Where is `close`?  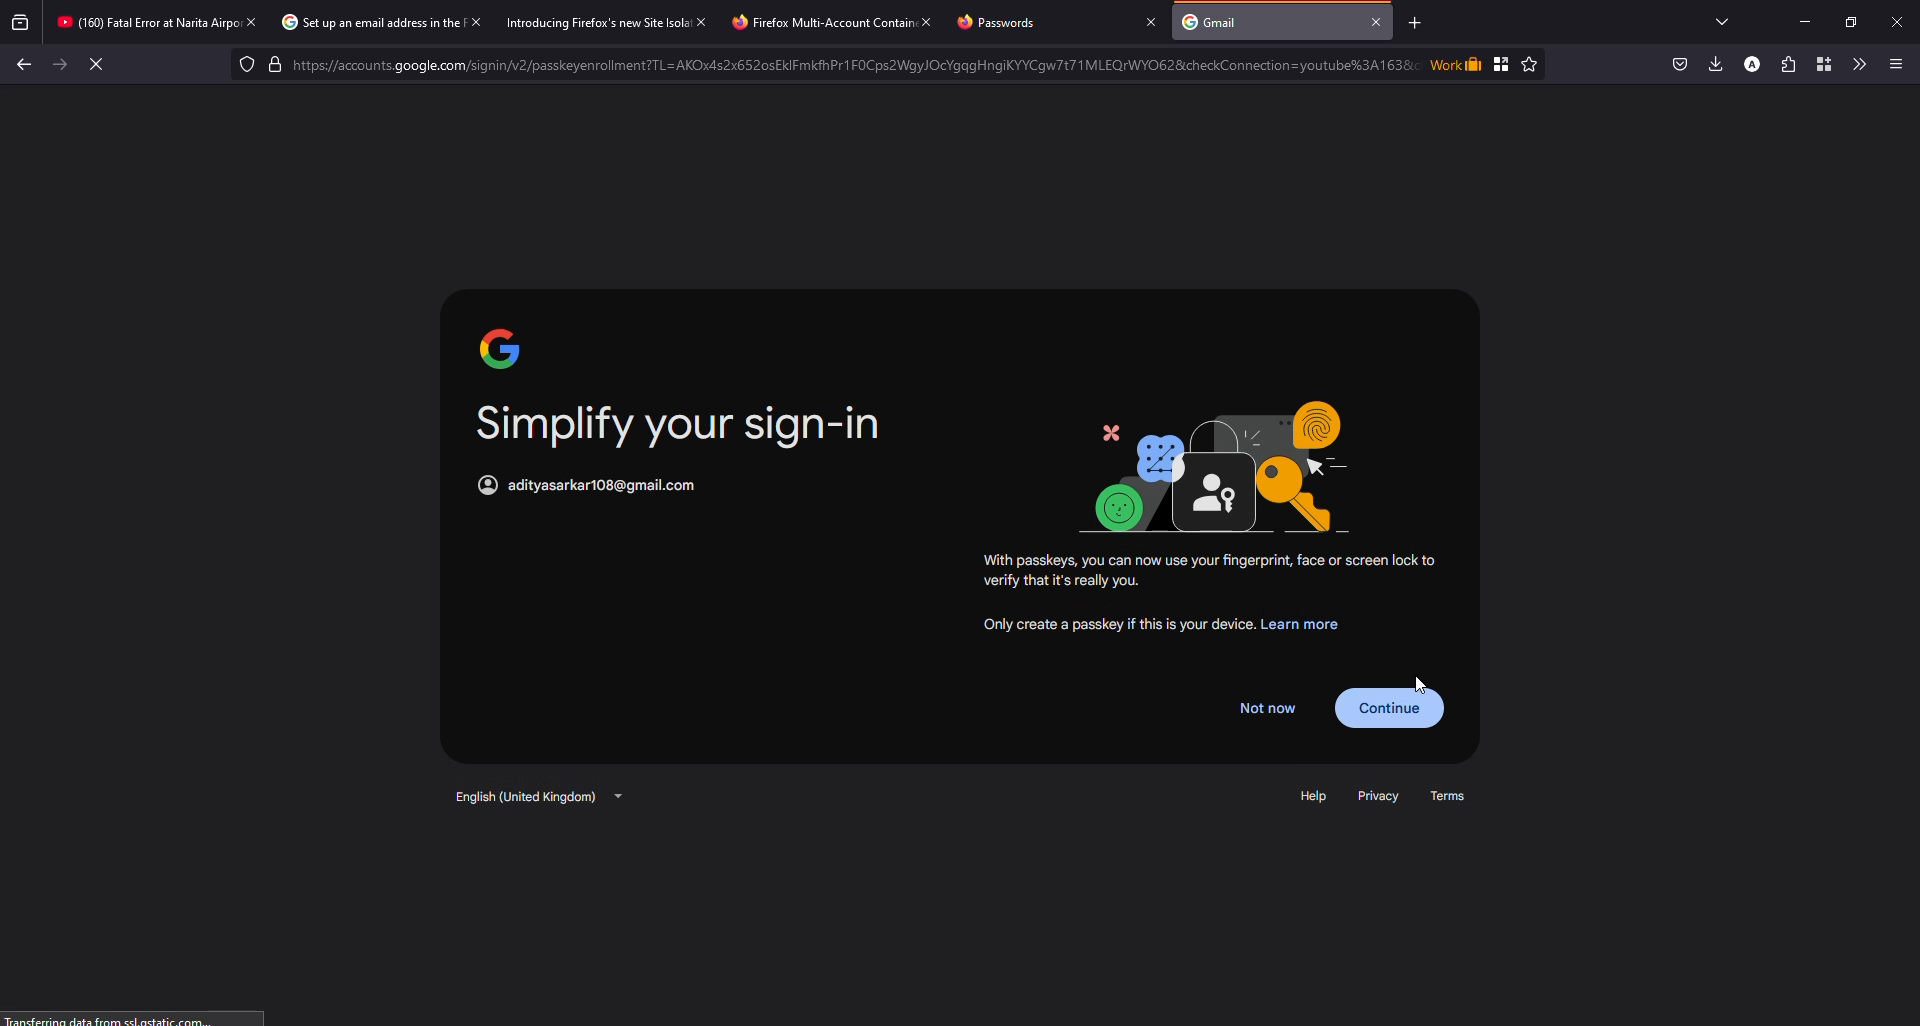 close is located at coordinates (252, 22).